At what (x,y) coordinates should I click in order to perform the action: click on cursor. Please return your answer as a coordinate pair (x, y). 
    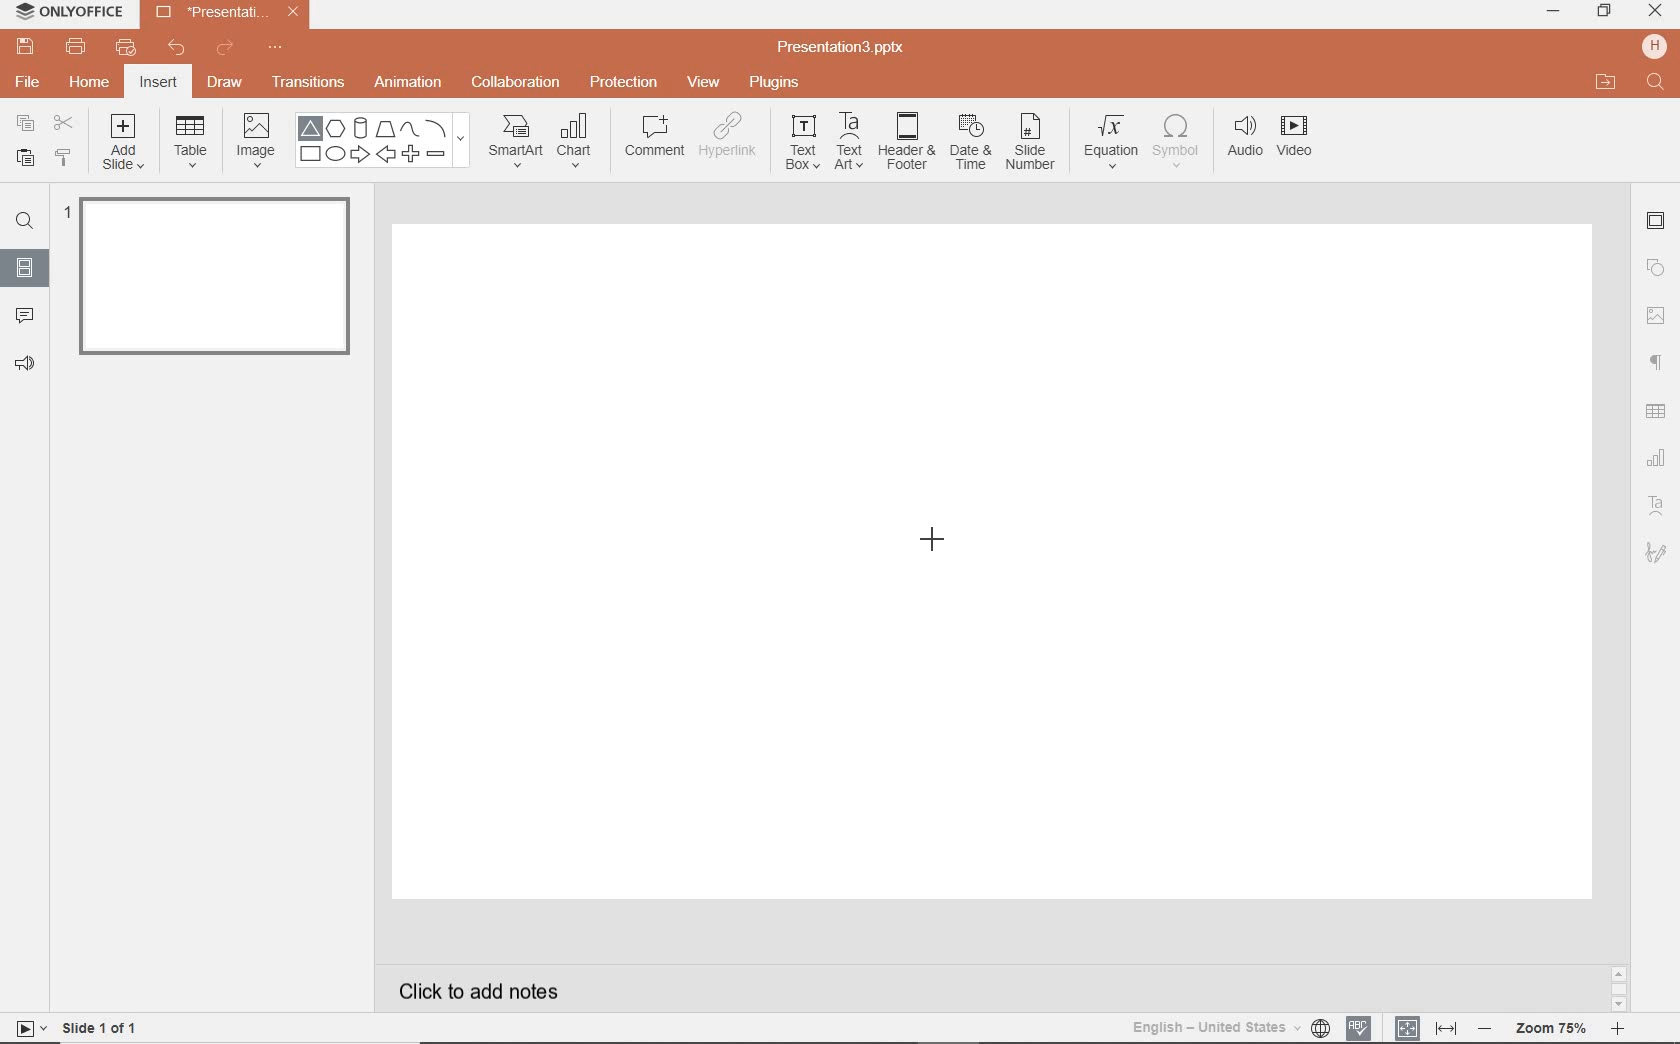
    Looking at the image, I should click on (937, 546).